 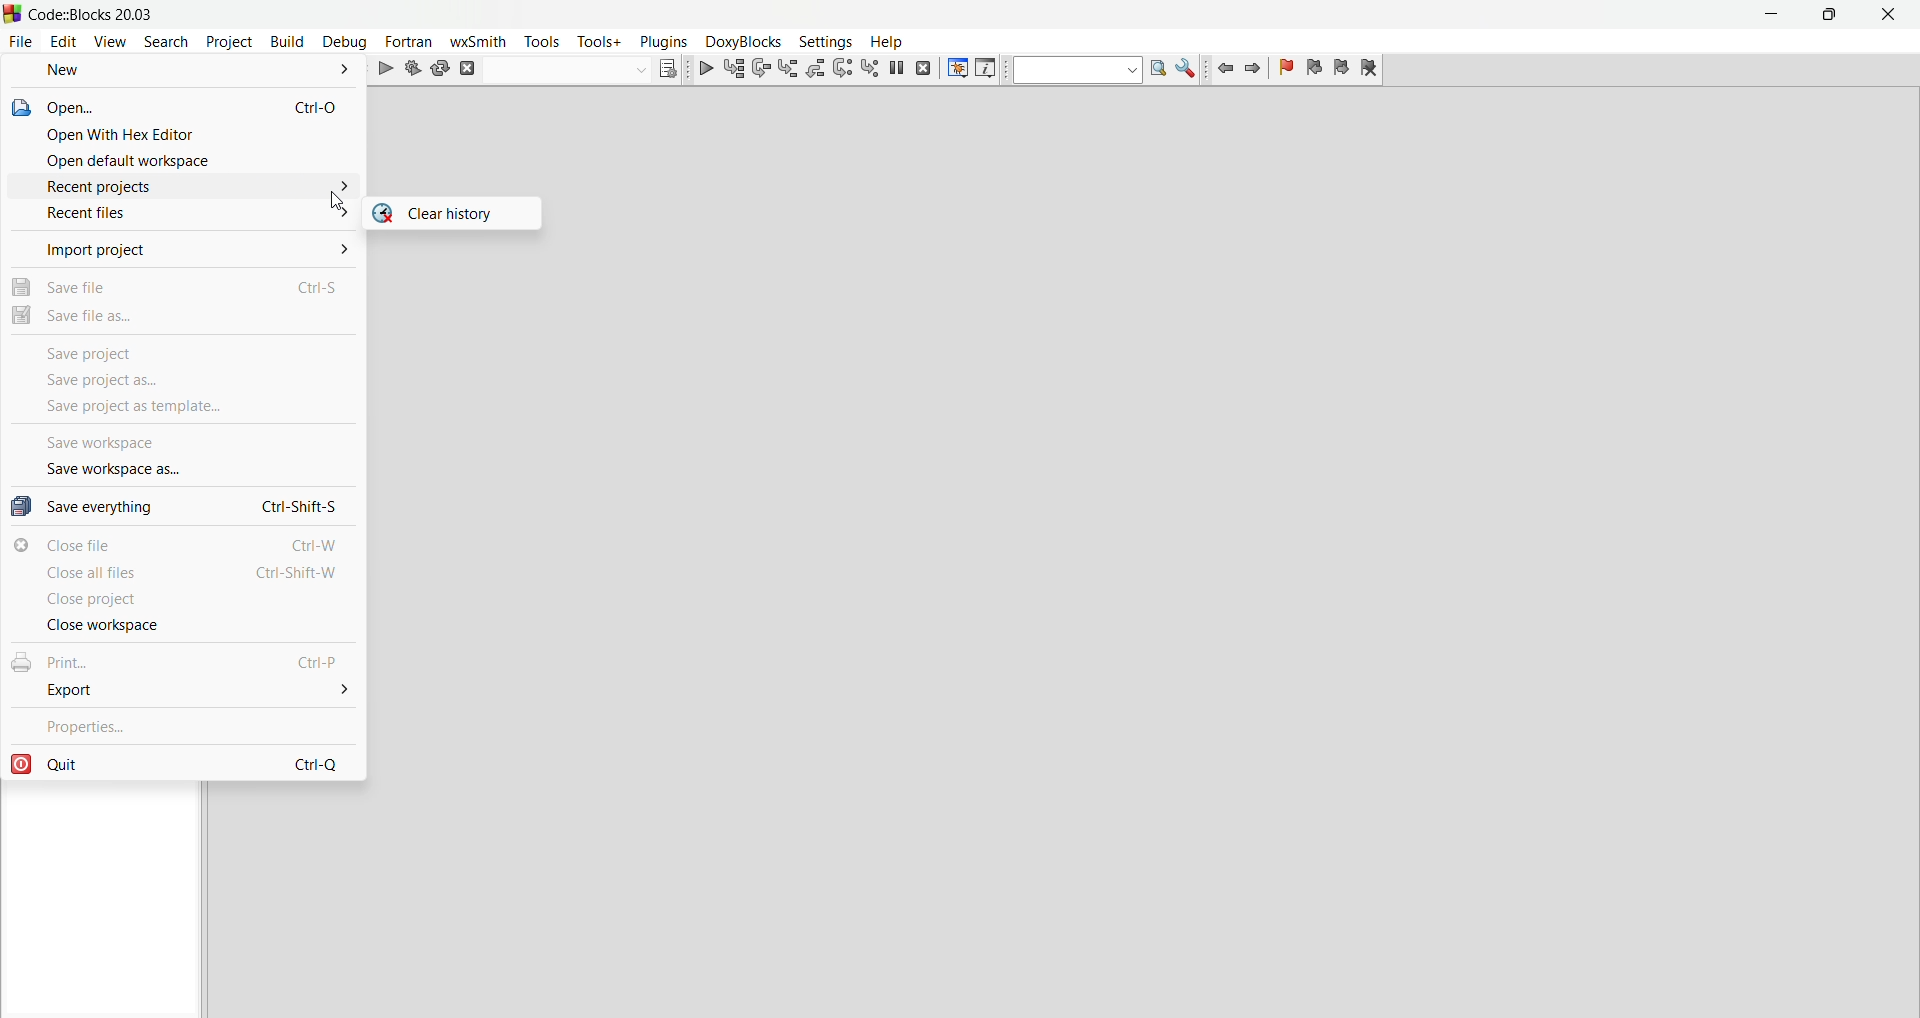 I want to click on plugins, so click(x=660, y=41).